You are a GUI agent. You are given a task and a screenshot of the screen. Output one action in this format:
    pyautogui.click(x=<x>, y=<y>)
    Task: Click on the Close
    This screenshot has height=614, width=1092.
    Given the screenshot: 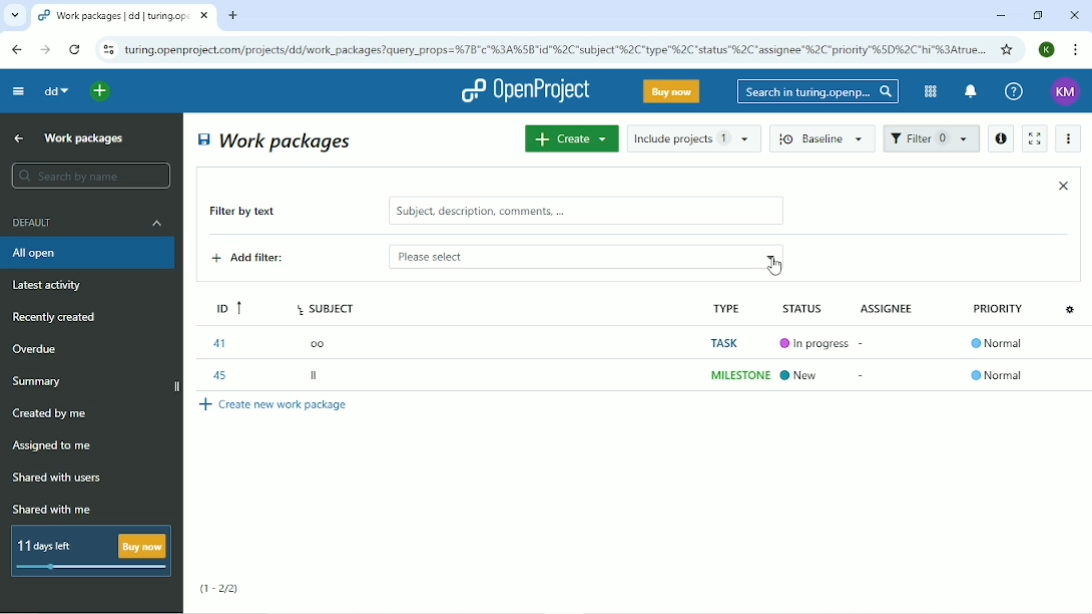 What is the action you would take?
    pyautogui.click(x=1063, y=185)
    